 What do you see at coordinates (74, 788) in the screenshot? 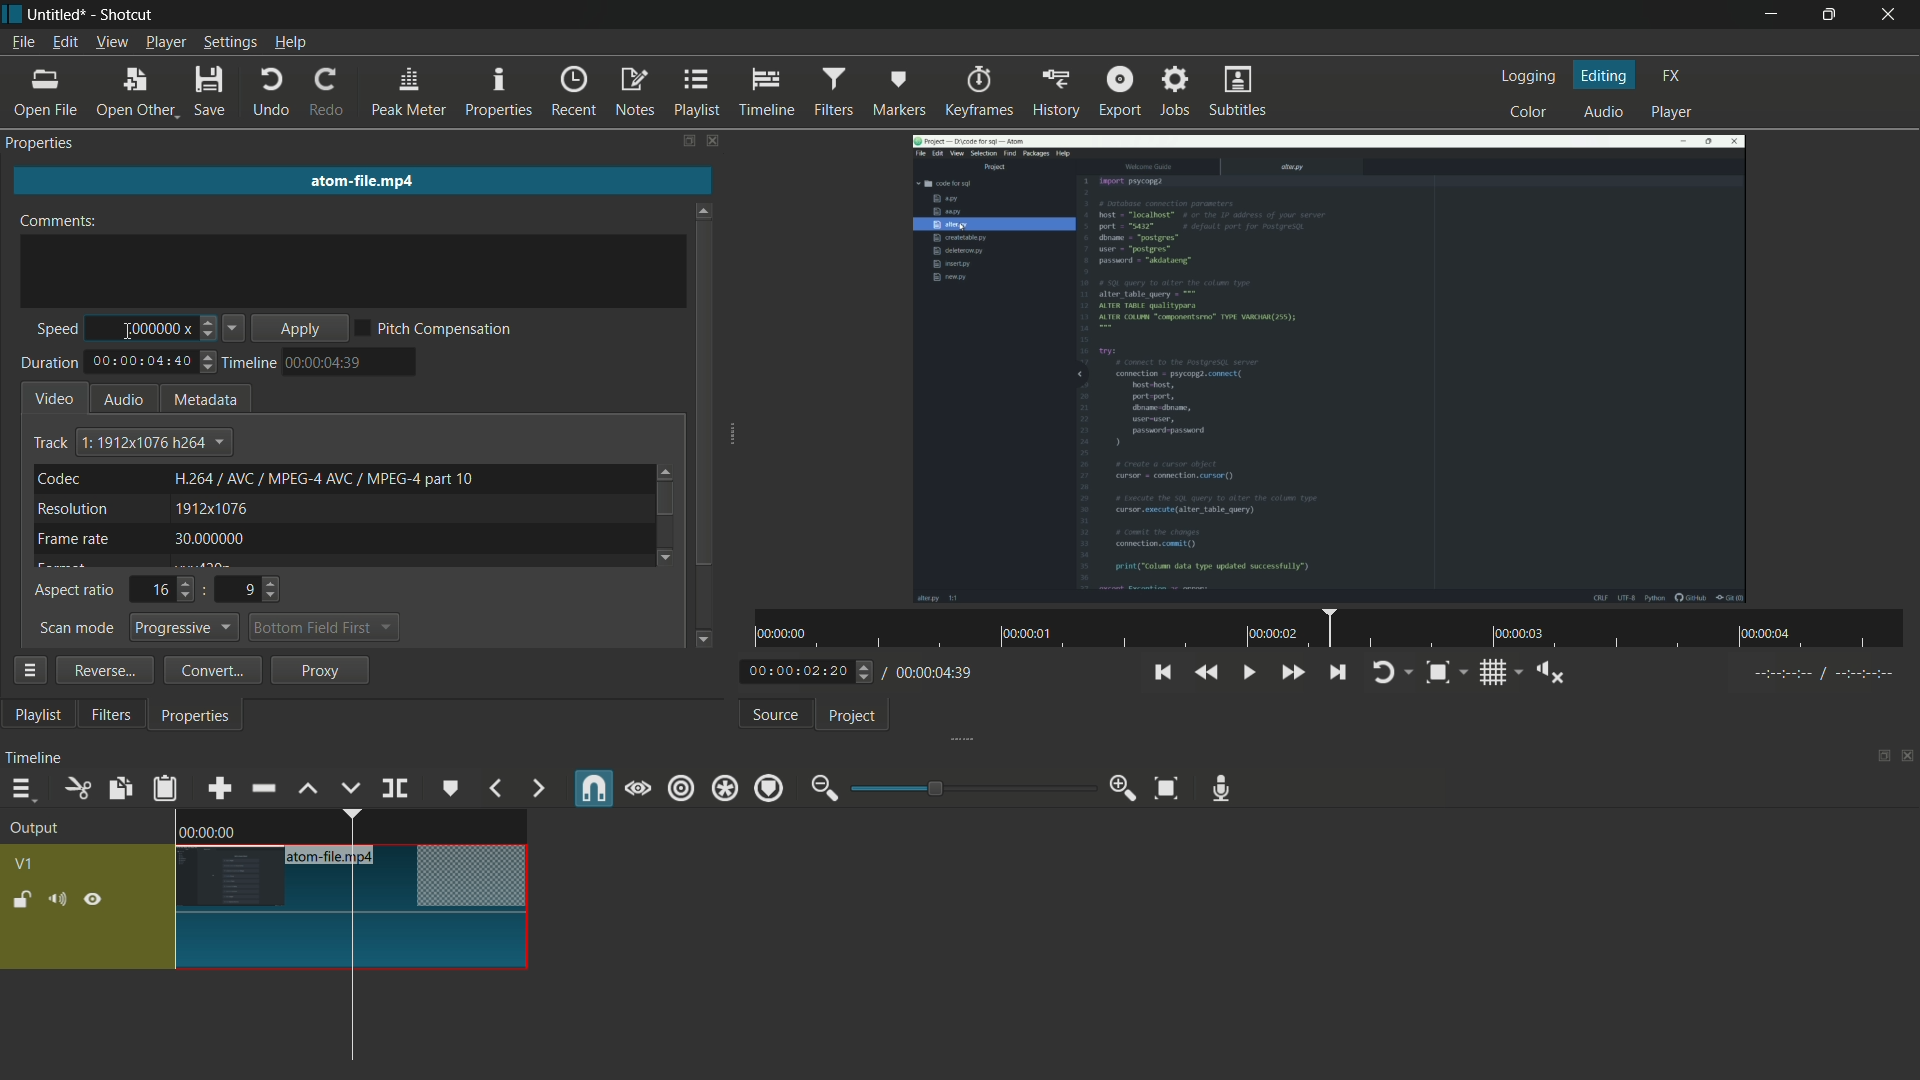
I see `cut` at bounding box center [74, 788].